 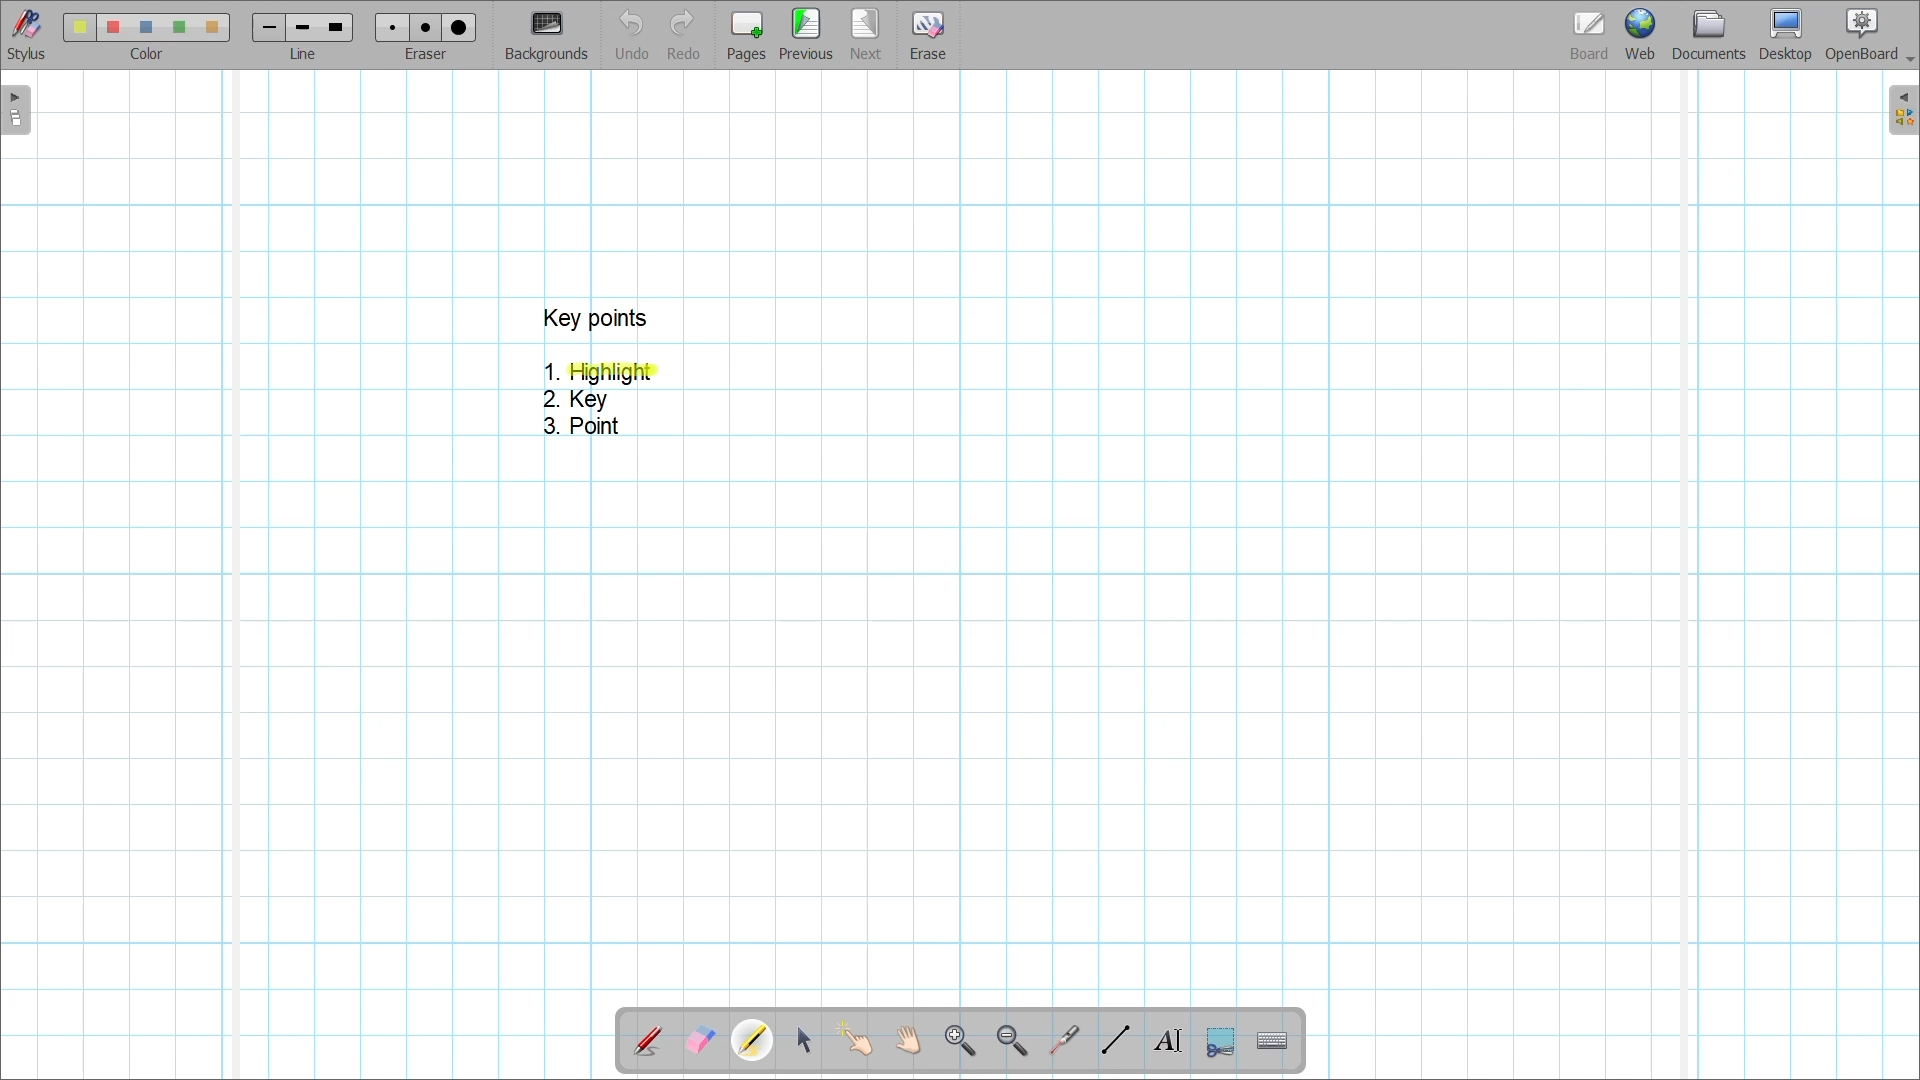 What do you see at coordinates (578, 400) in the screenshot?
I see `2. Key` at bounding box center [578, 400].